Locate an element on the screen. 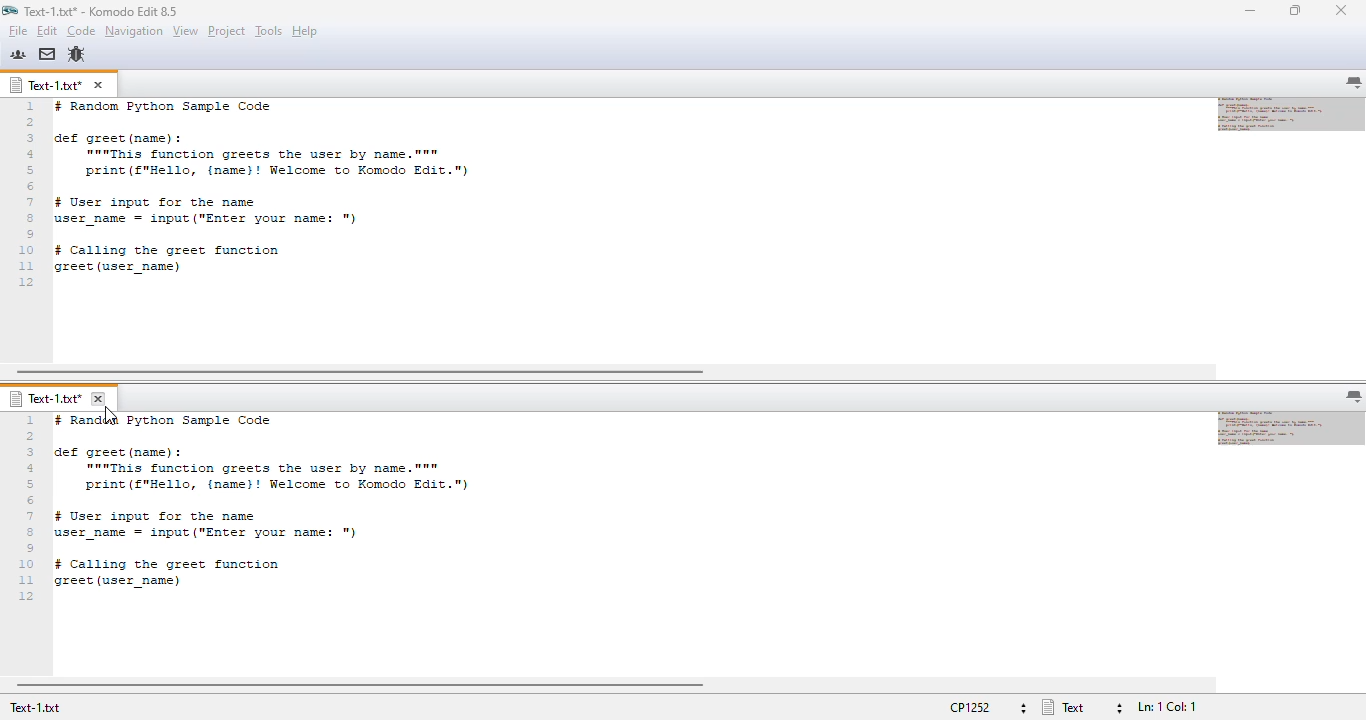 The height and width of the screenshot is (720, 1366). file type is located at coordinates (1082, 707).